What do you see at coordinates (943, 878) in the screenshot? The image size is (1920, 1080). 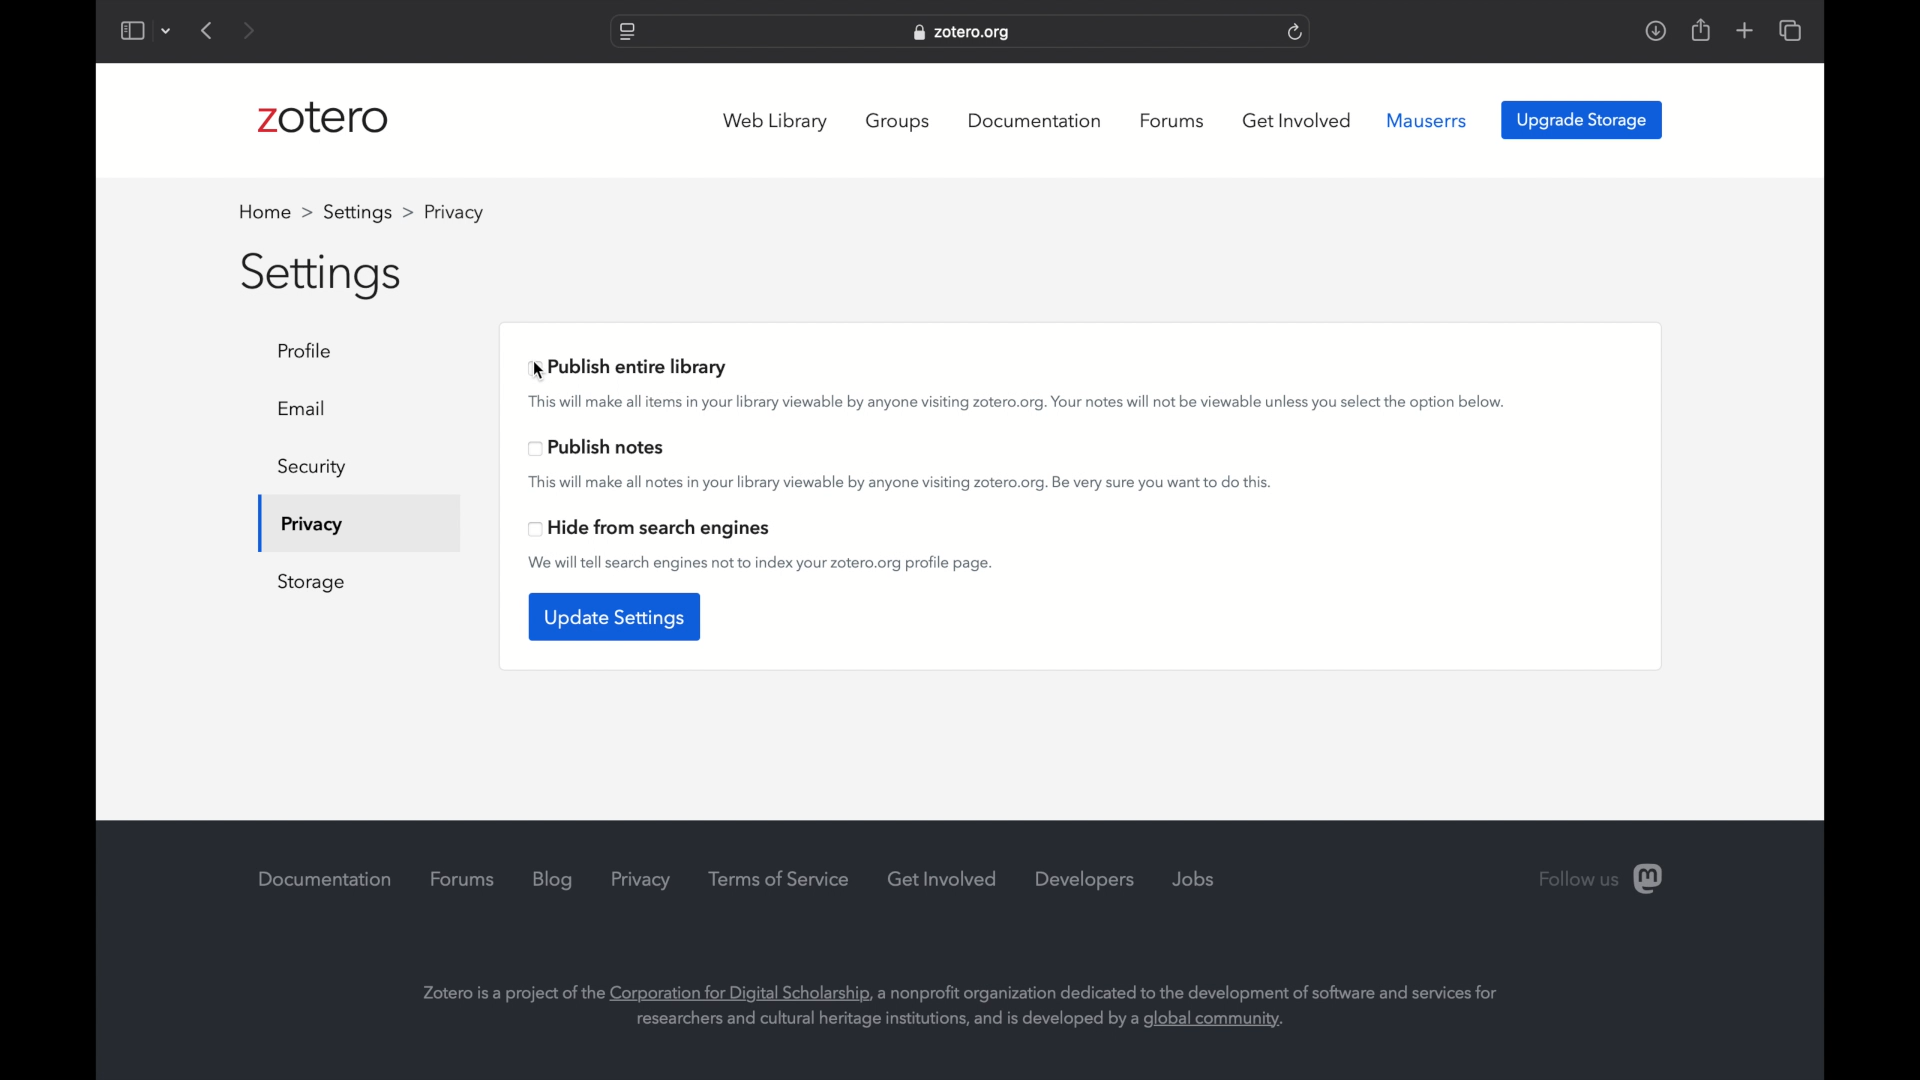 I see `get involved` at bounding box center [943, 878].